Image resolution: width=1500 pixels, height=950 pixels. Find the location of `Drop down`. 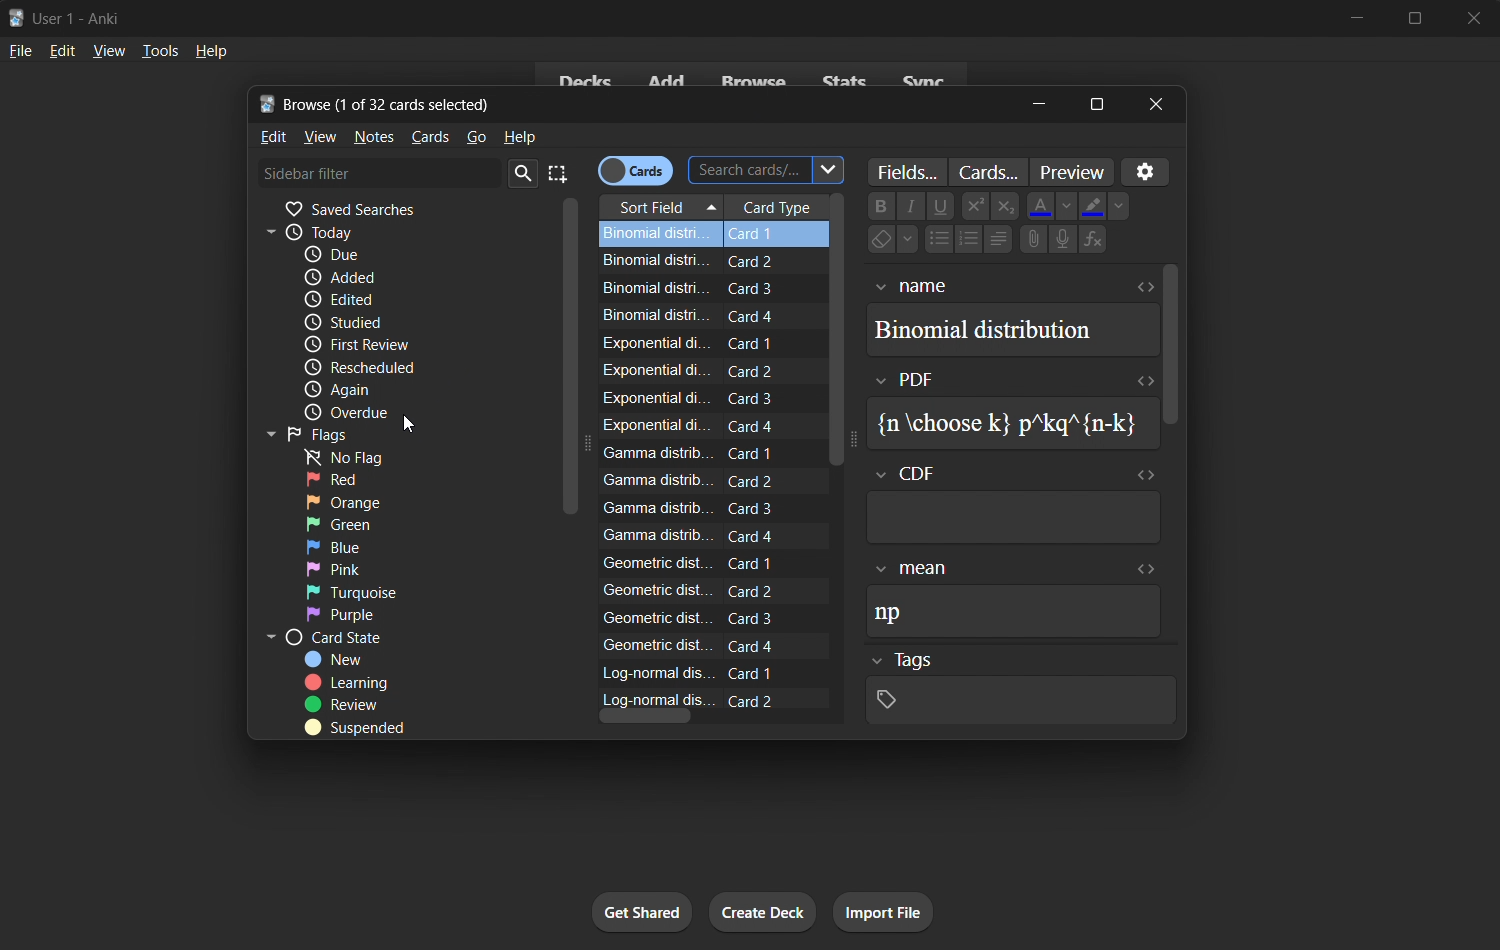

Drop down is located at coordinates (882, 476).